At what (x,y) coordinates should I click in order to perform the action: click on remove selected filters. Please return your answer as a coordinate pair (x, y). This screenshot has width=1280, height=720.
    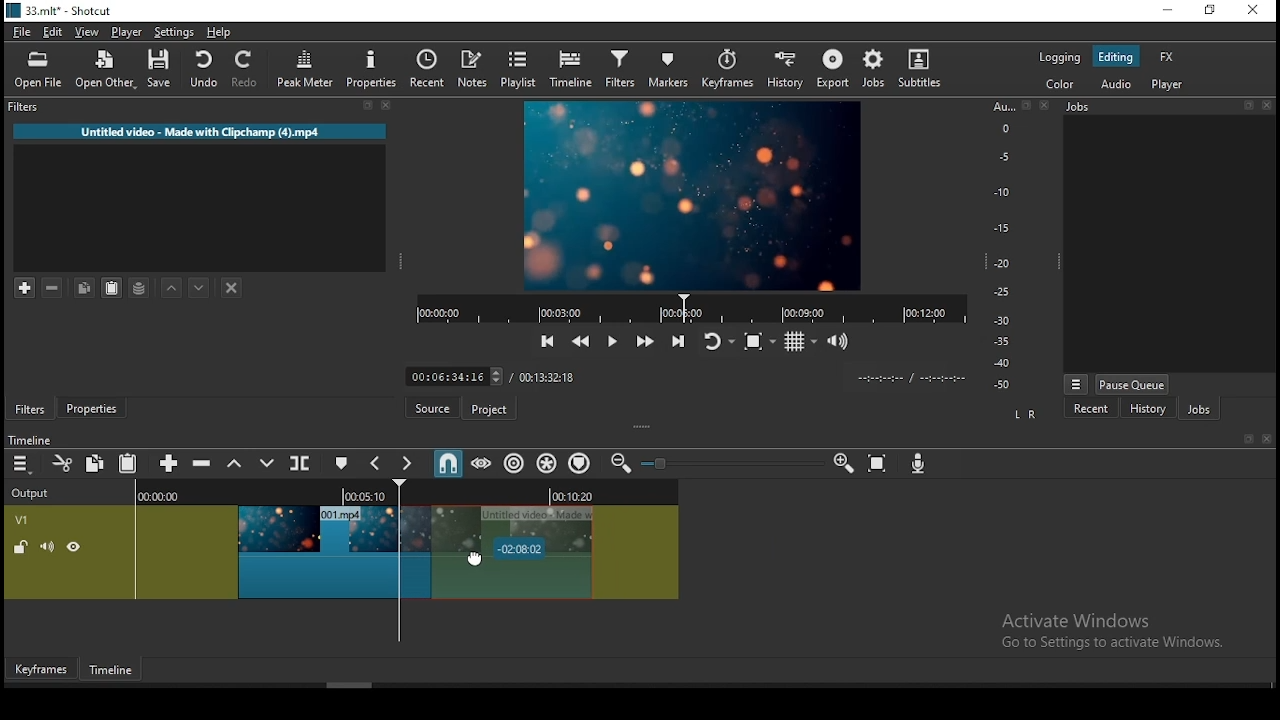
    Looking at the image, I should click on (58, 289).